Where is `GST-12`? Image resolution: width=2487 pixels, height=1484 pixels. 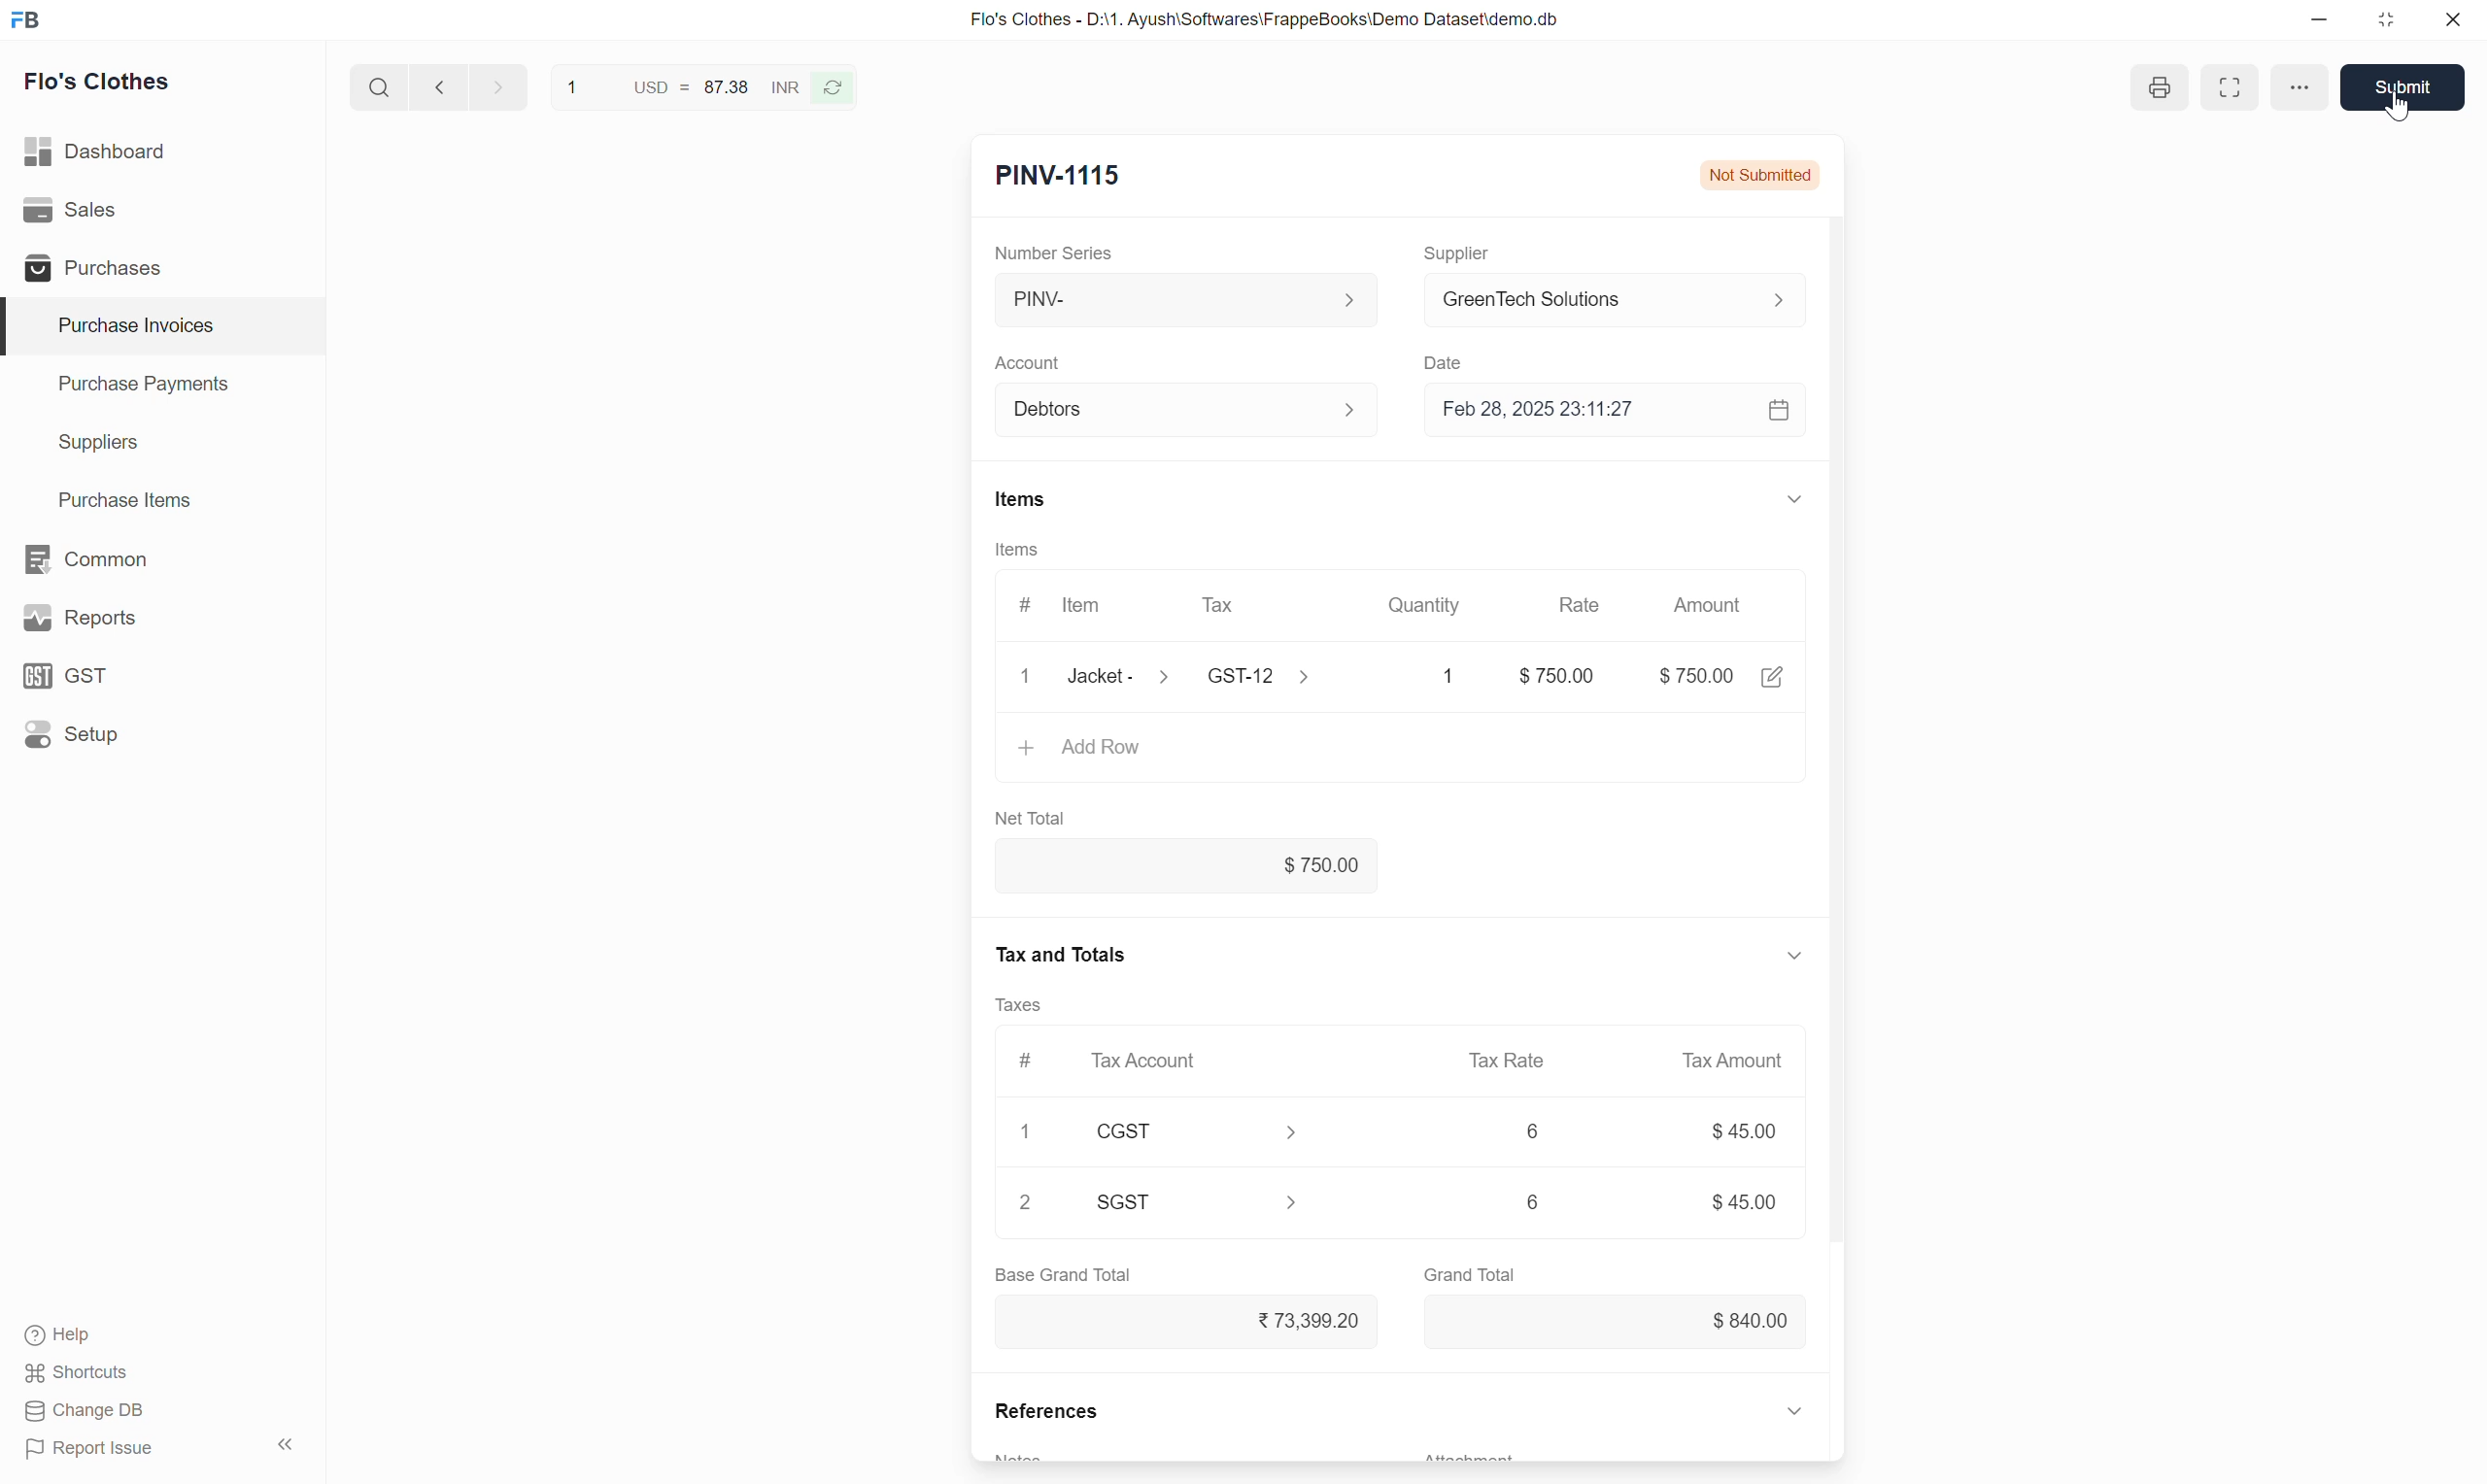 GST-12 is located at coordinates (1265, 675).